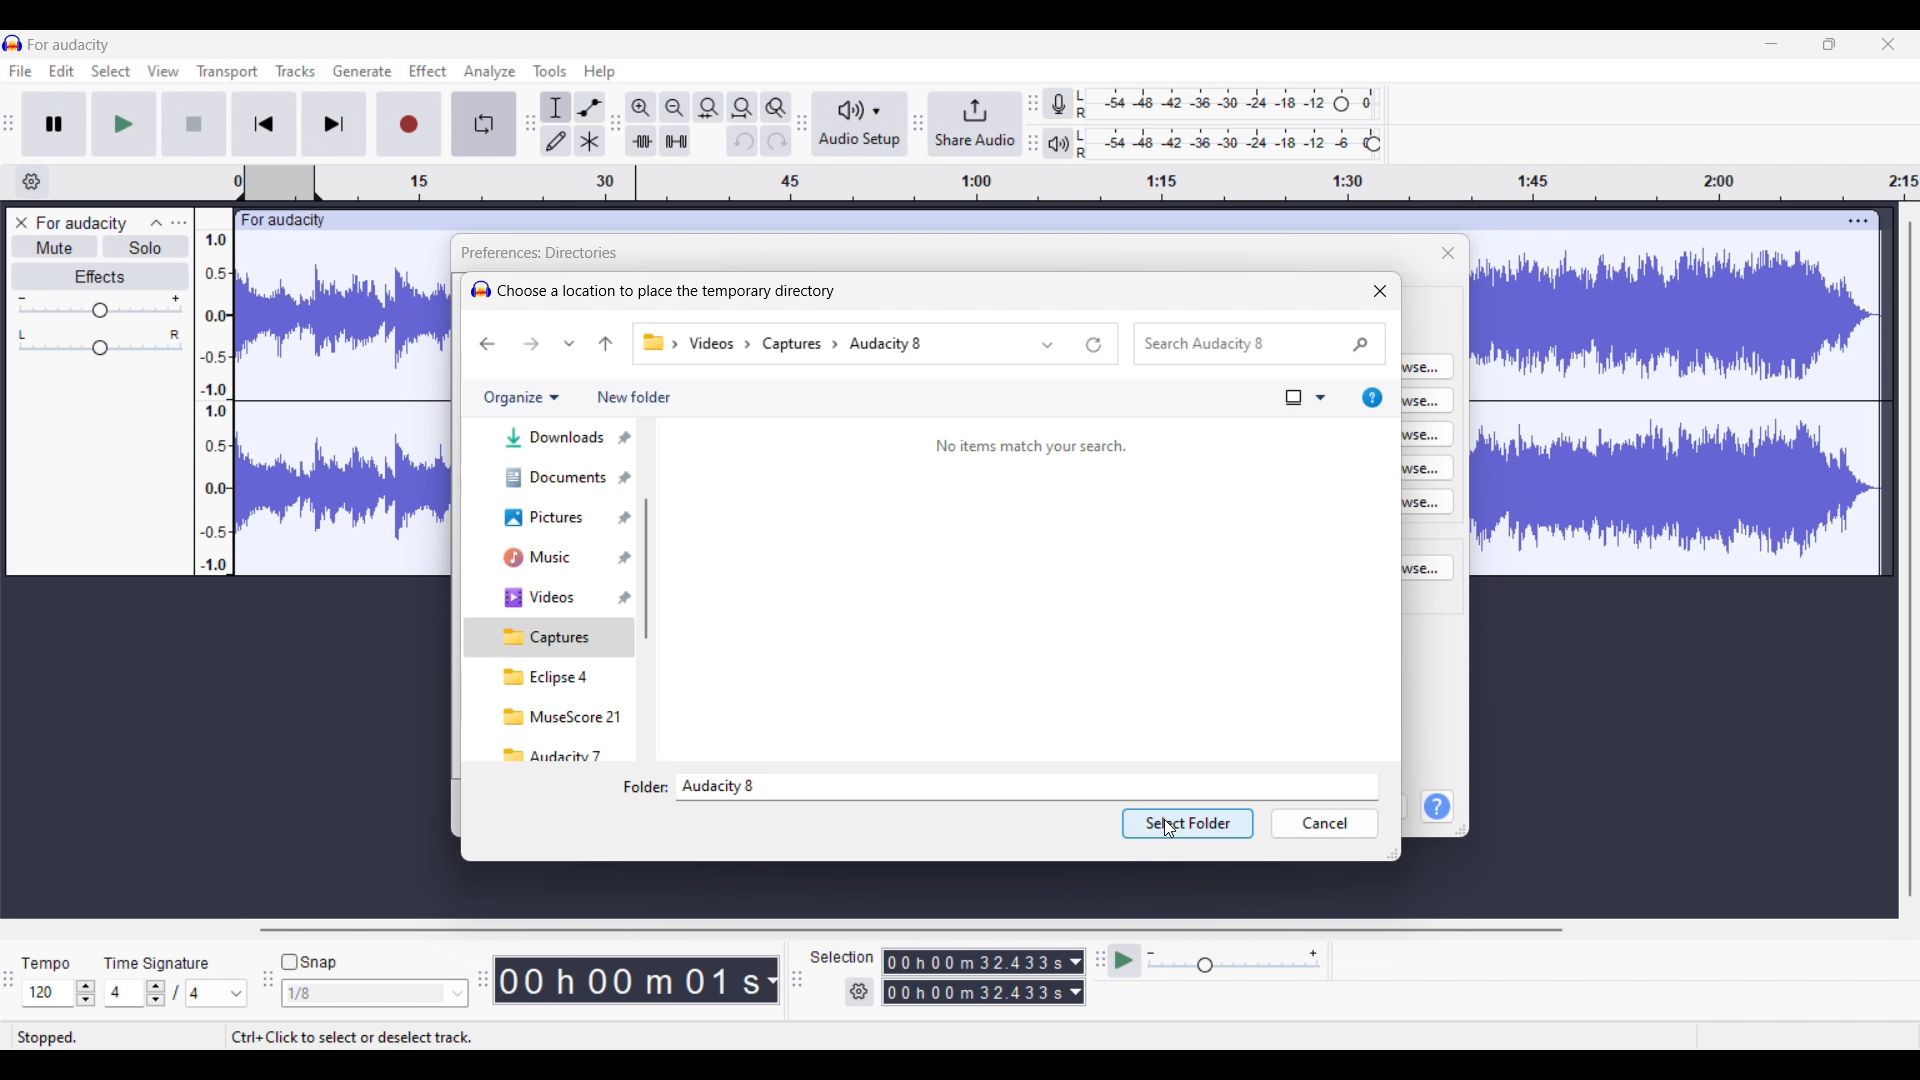 The width and height of the screenshot is (1920, 1080). I want to click on Analyze menu, so click(490, 72).